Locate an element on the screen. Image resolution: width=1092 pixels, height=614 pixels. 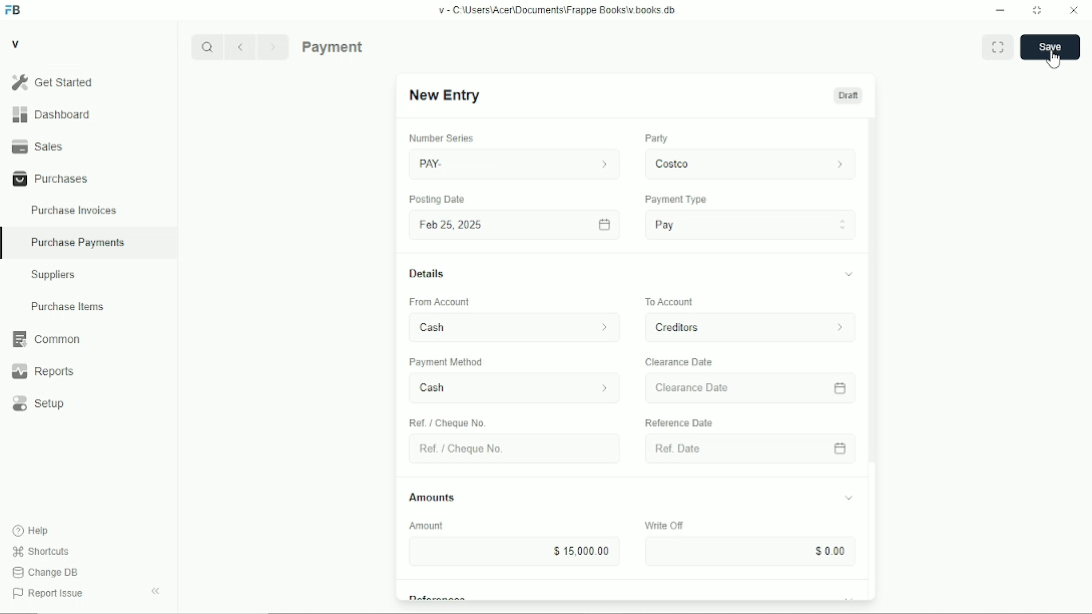
Fob 25,2025 is located at coordinates (511, 224).